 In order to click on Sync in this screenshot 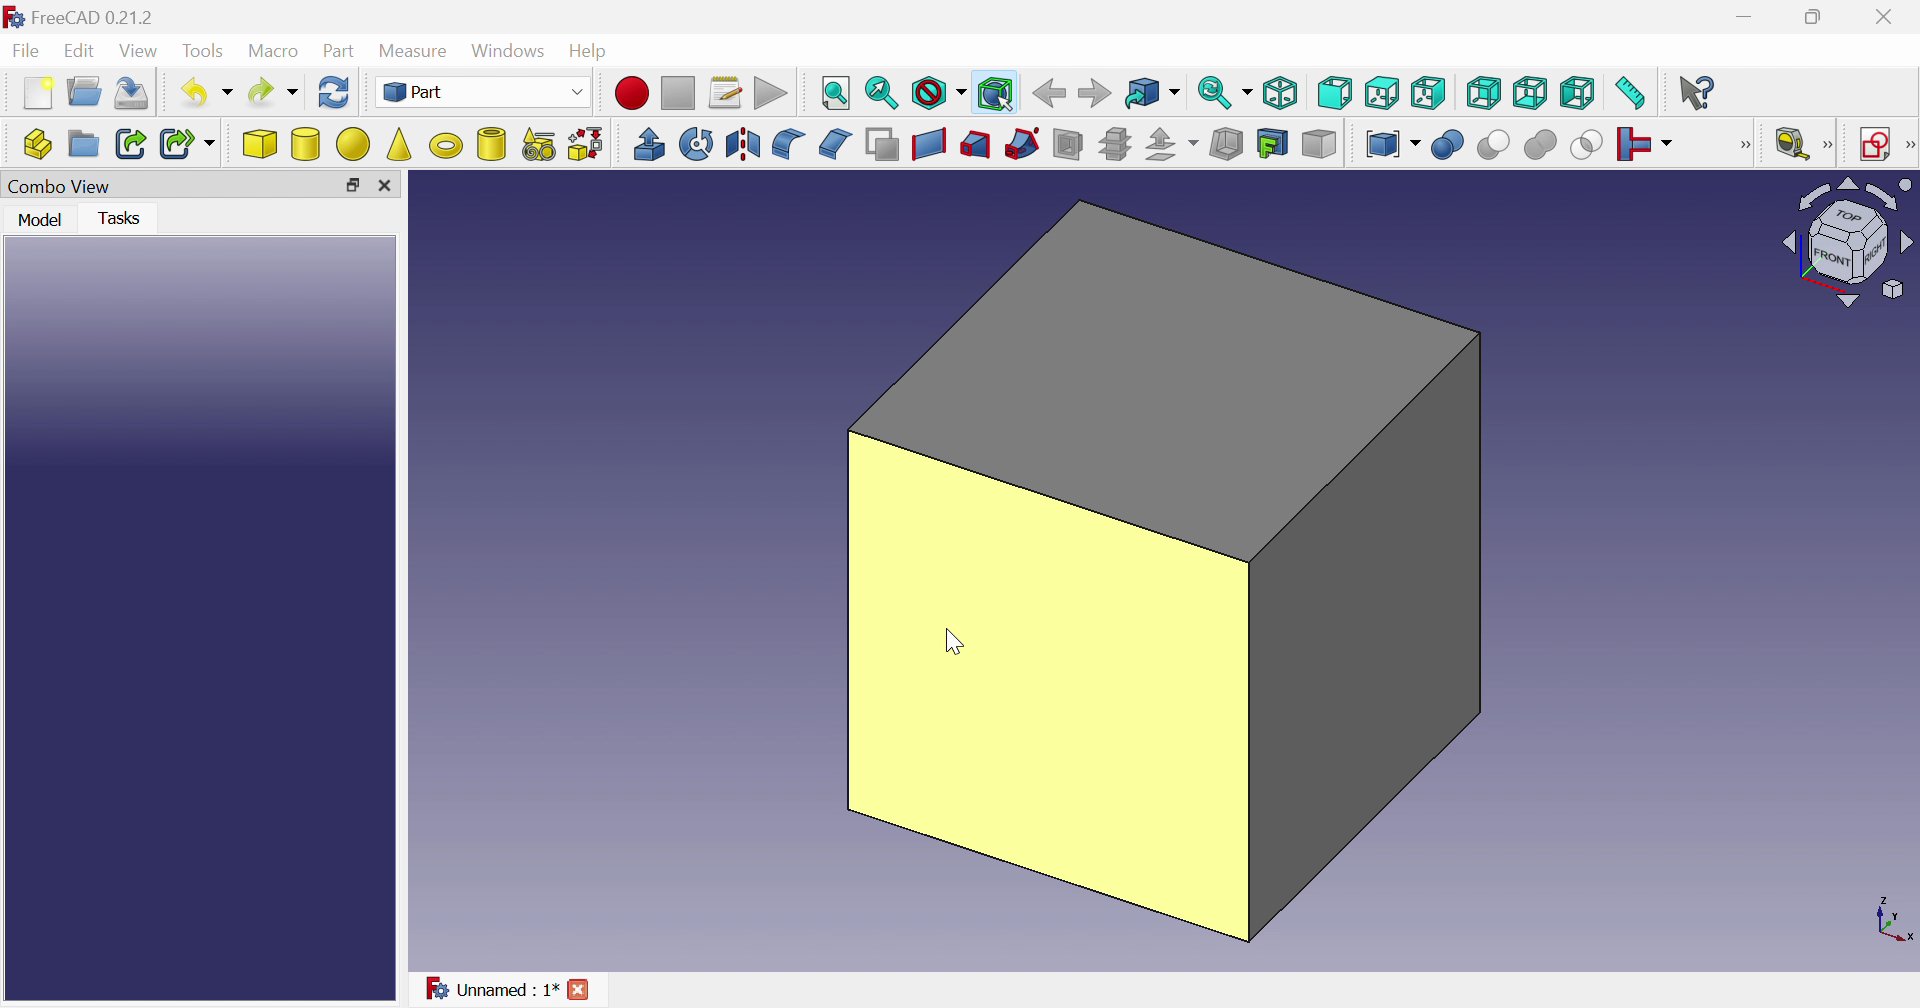, I will do `click(1227, 92)`.